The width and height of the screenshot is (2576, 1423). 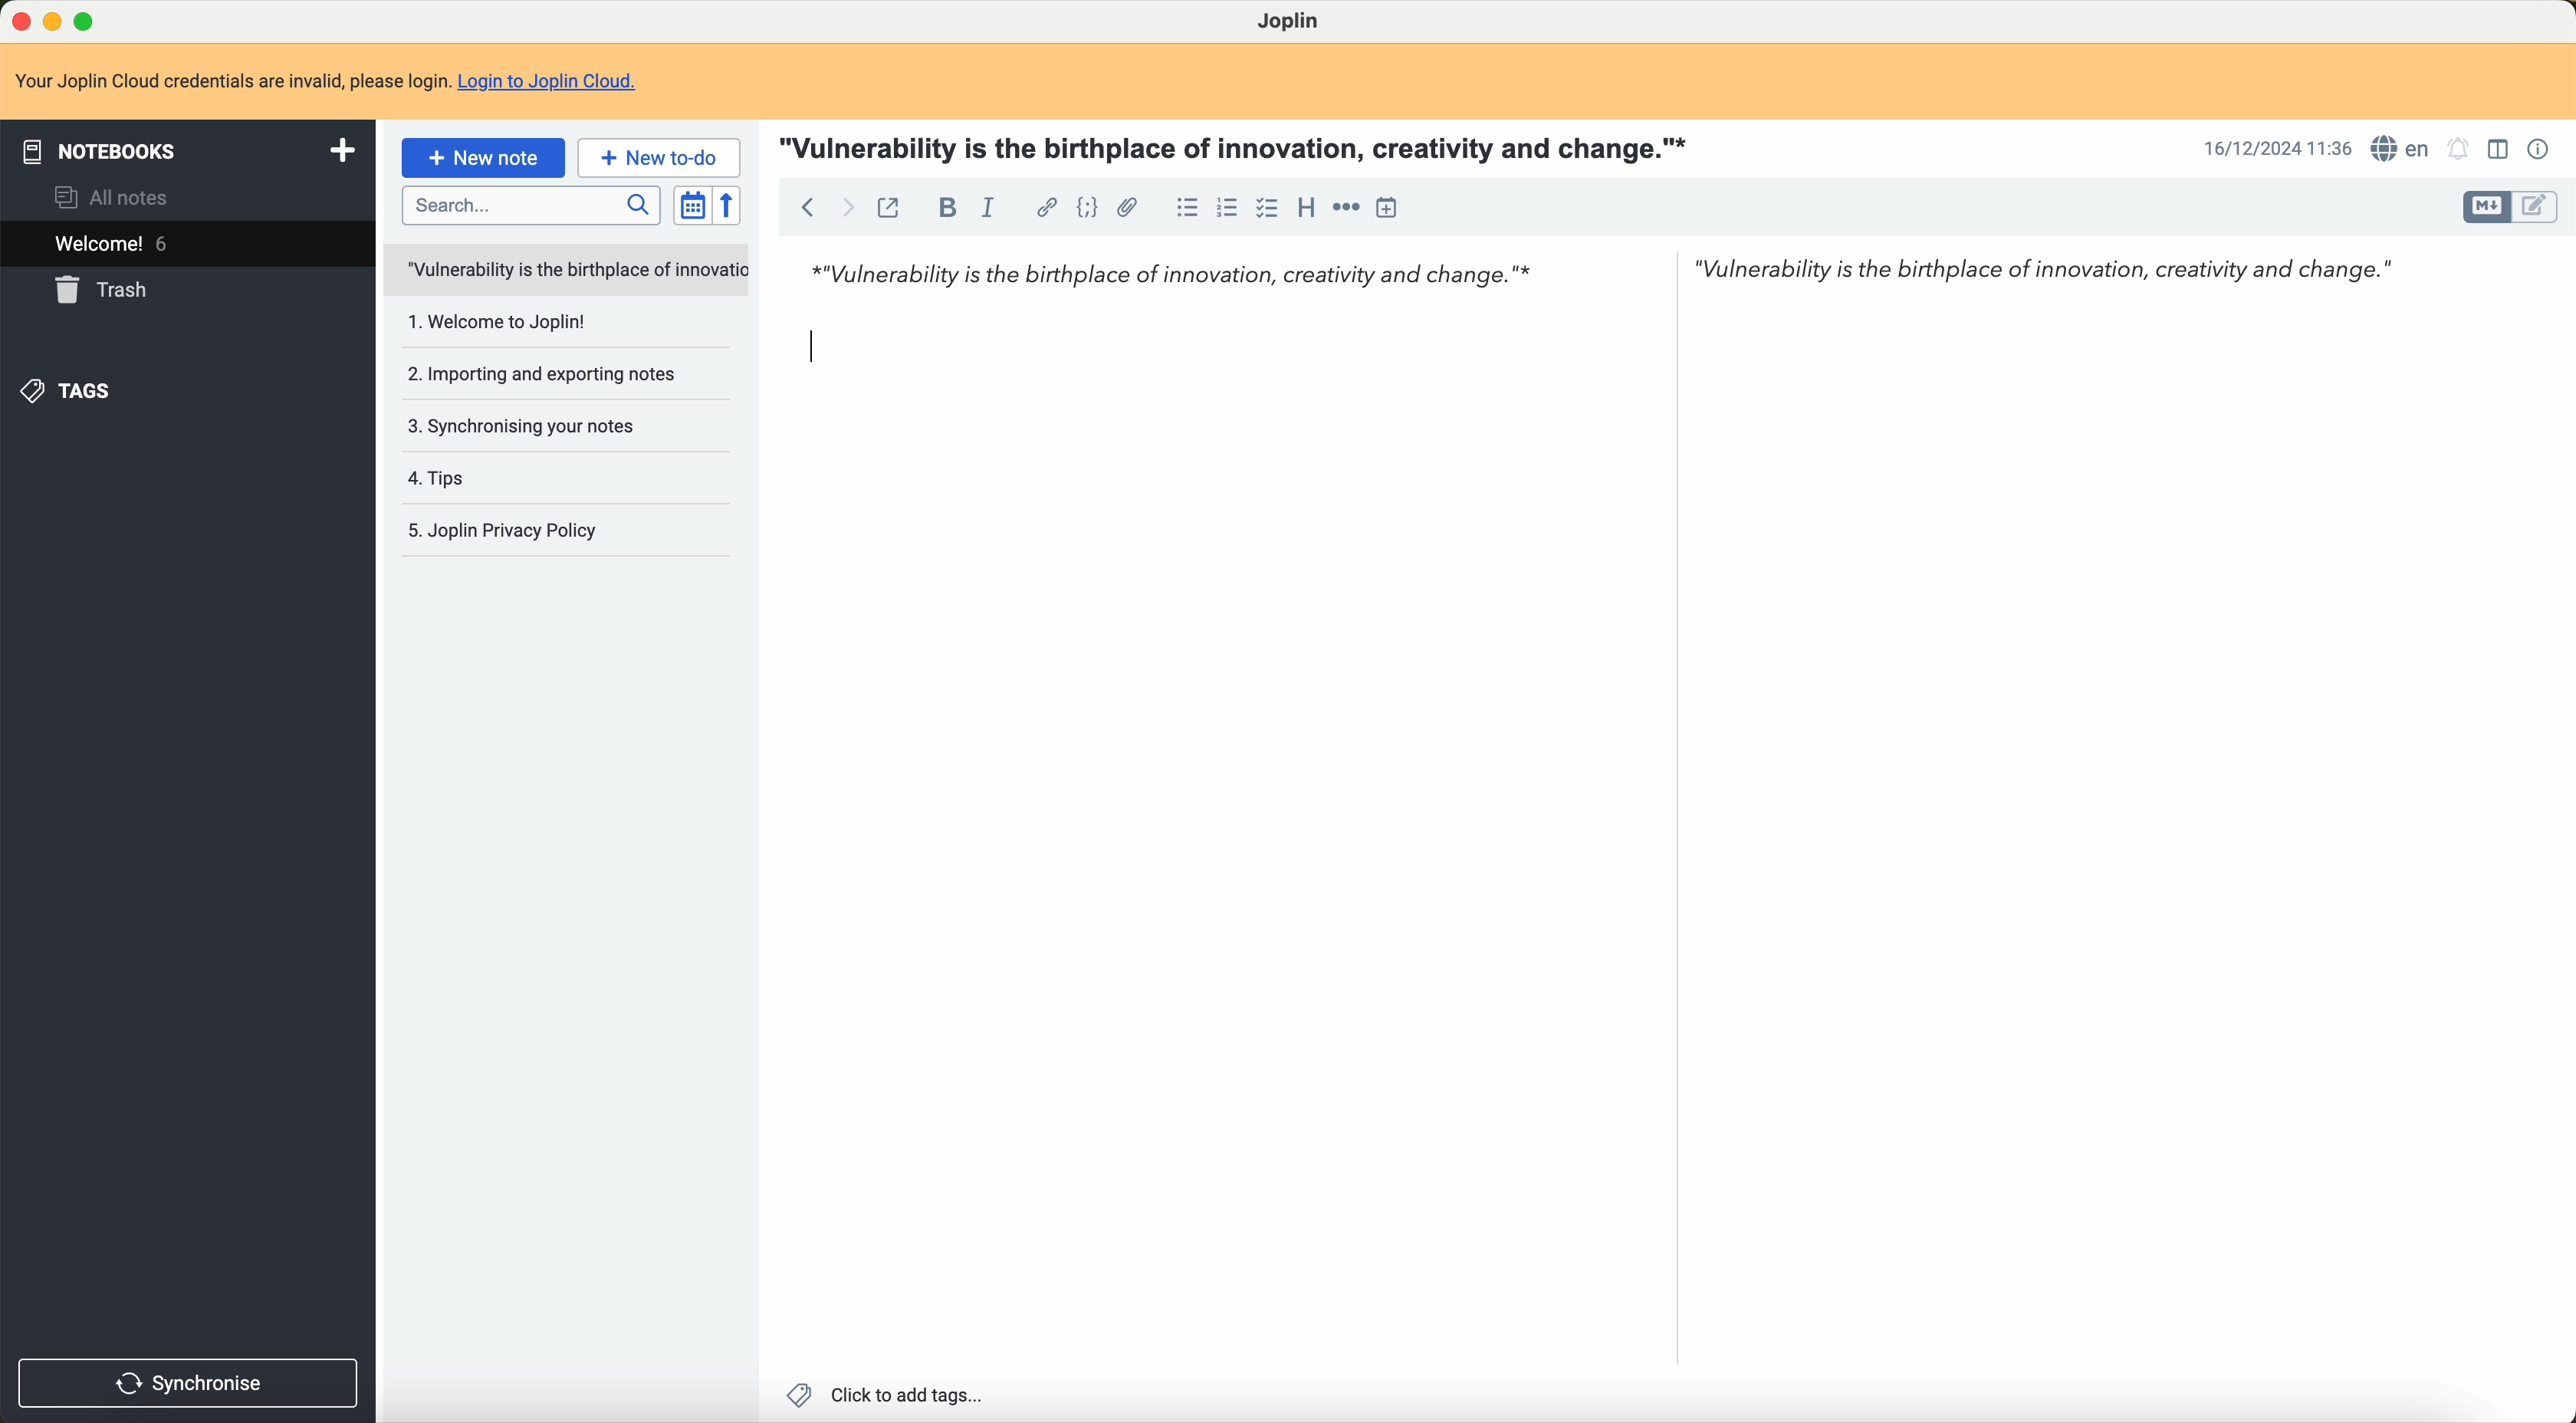 I want to click on 1.welcome to Joplin, so click(x=505, y=324).